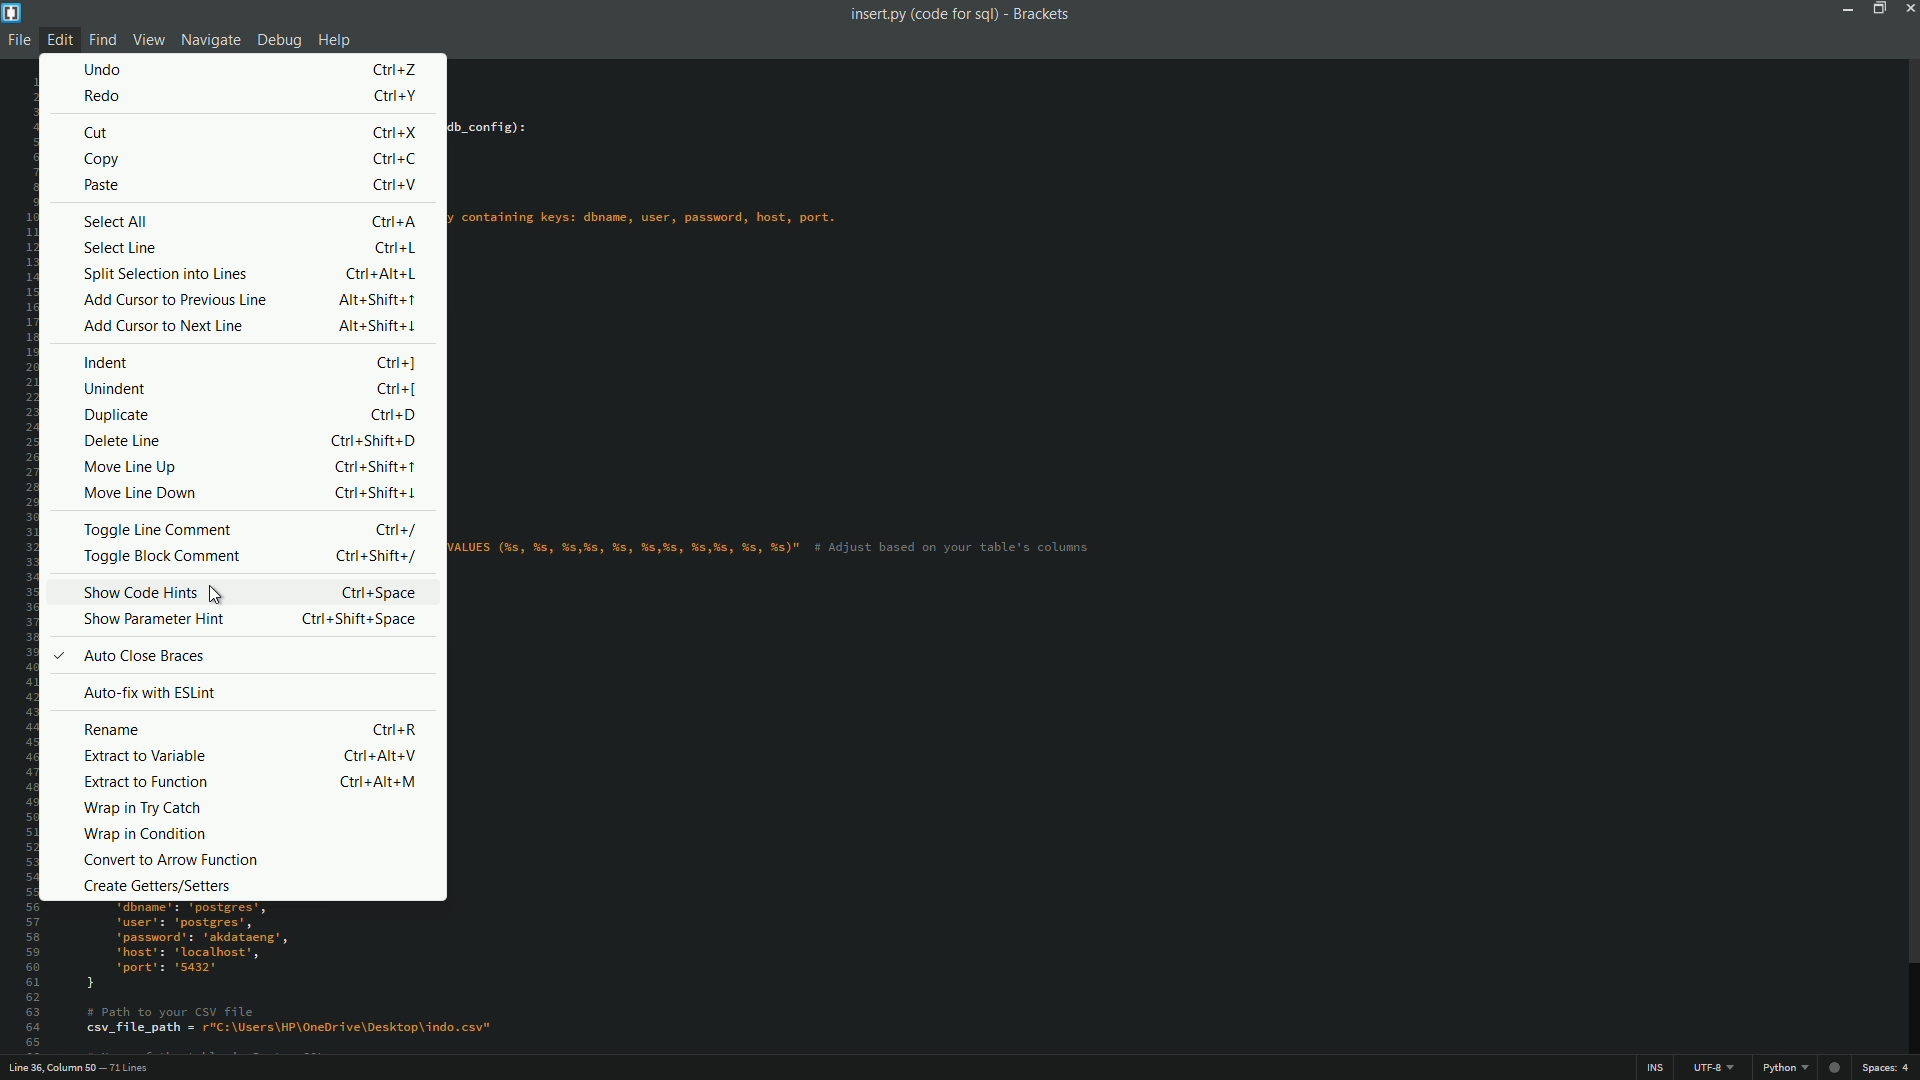 This screenshot has height=1080, width=1920. What do you see at coordinates (394, 390) in the screenshot?
I see `keyboard shortcut` at bounding box center [394, 390].